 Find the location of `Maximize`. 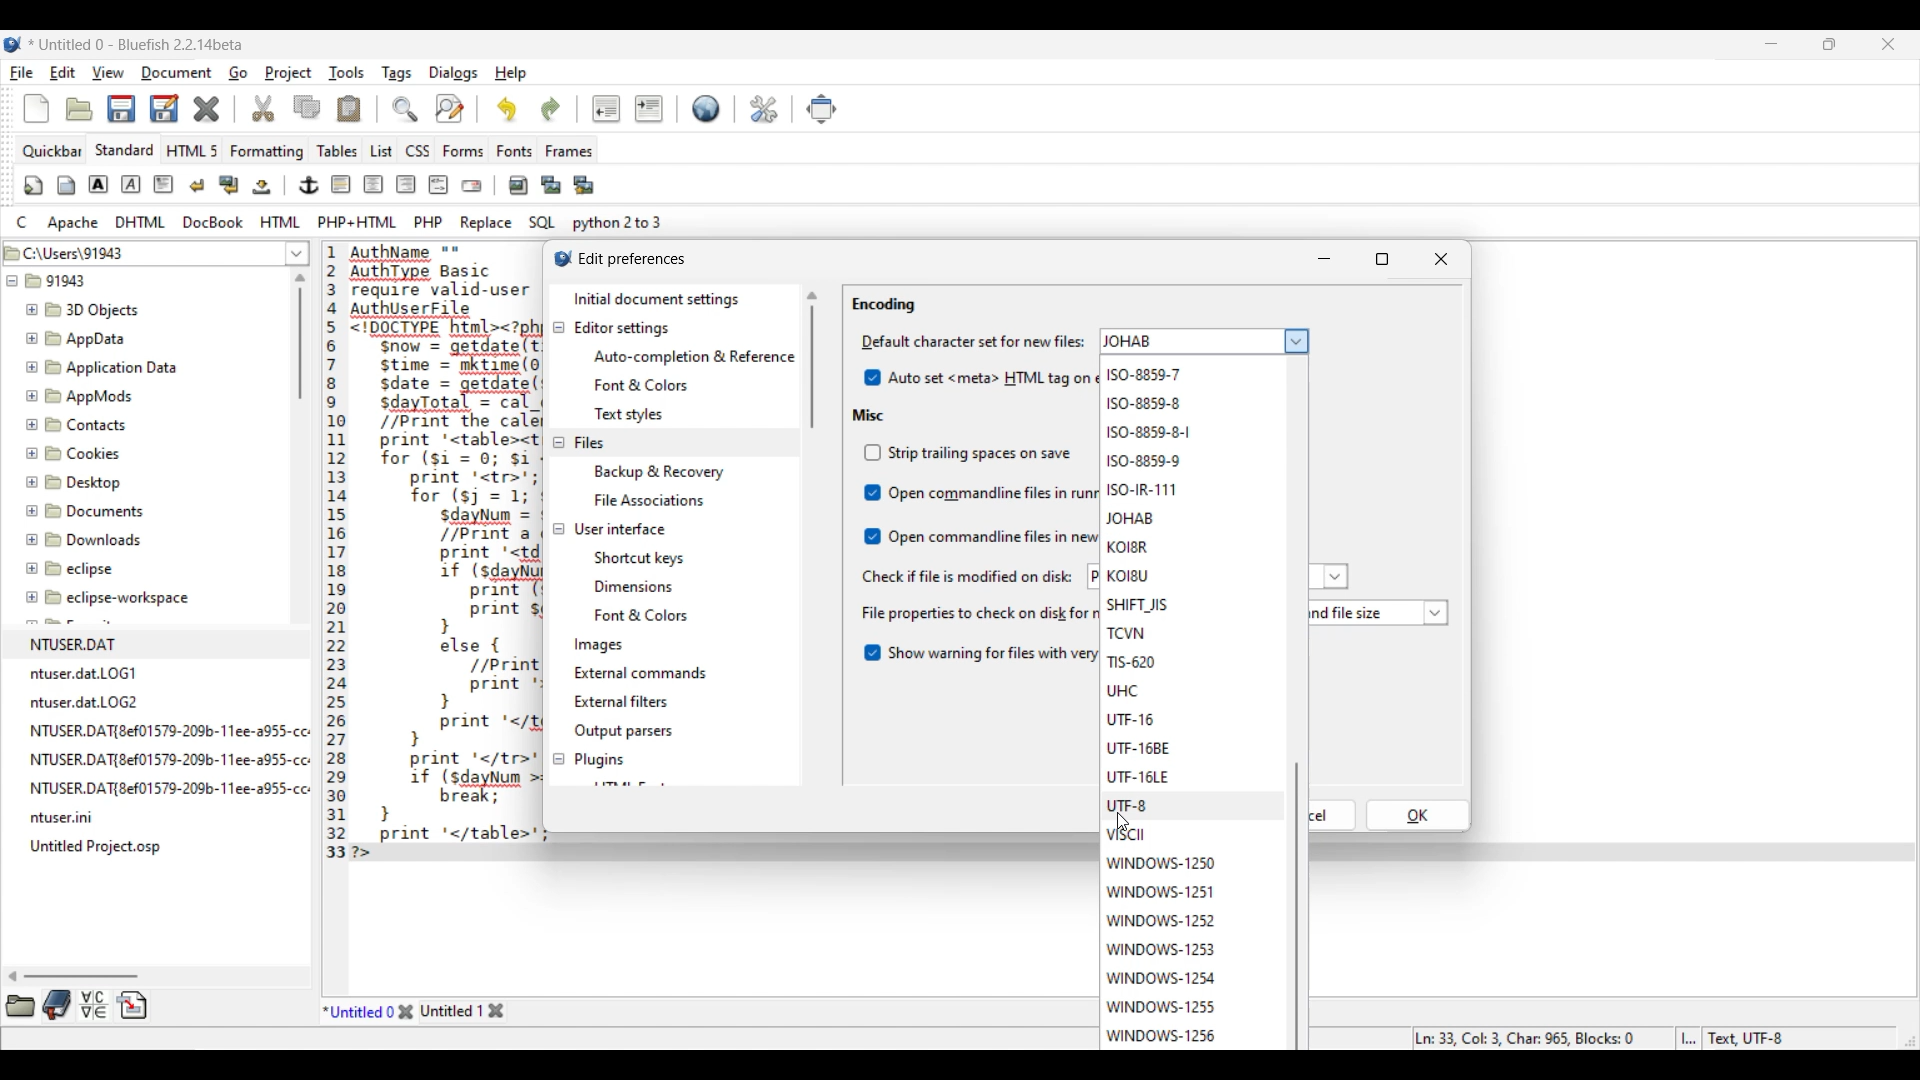

Maximize is located at coordinates (1387, 260).